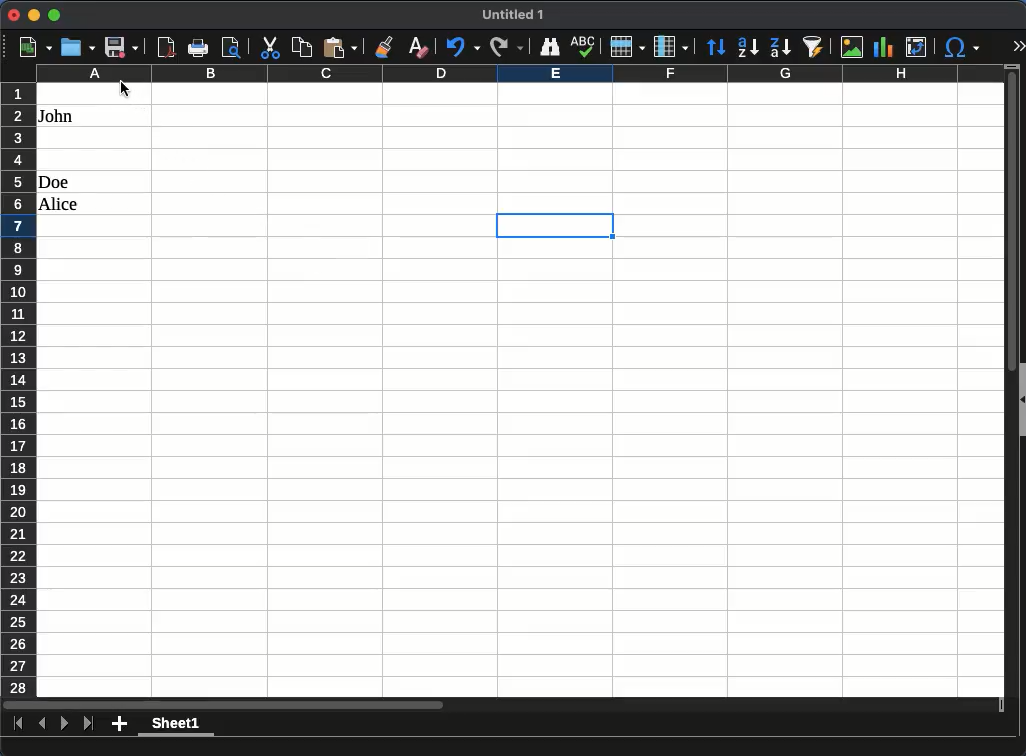  I want to click on scroll, so click(1005, 389).